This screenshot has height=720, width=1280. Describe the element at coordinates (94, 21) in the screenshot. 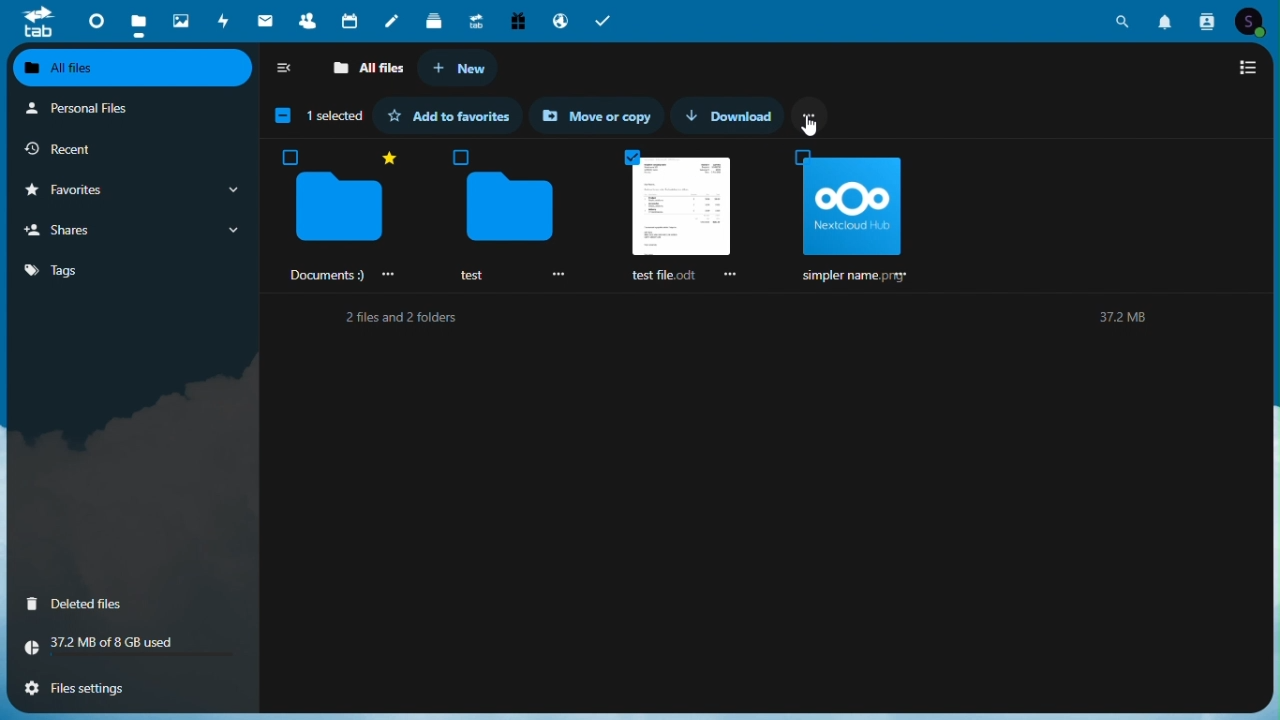

I see `Dashboard` at that location.